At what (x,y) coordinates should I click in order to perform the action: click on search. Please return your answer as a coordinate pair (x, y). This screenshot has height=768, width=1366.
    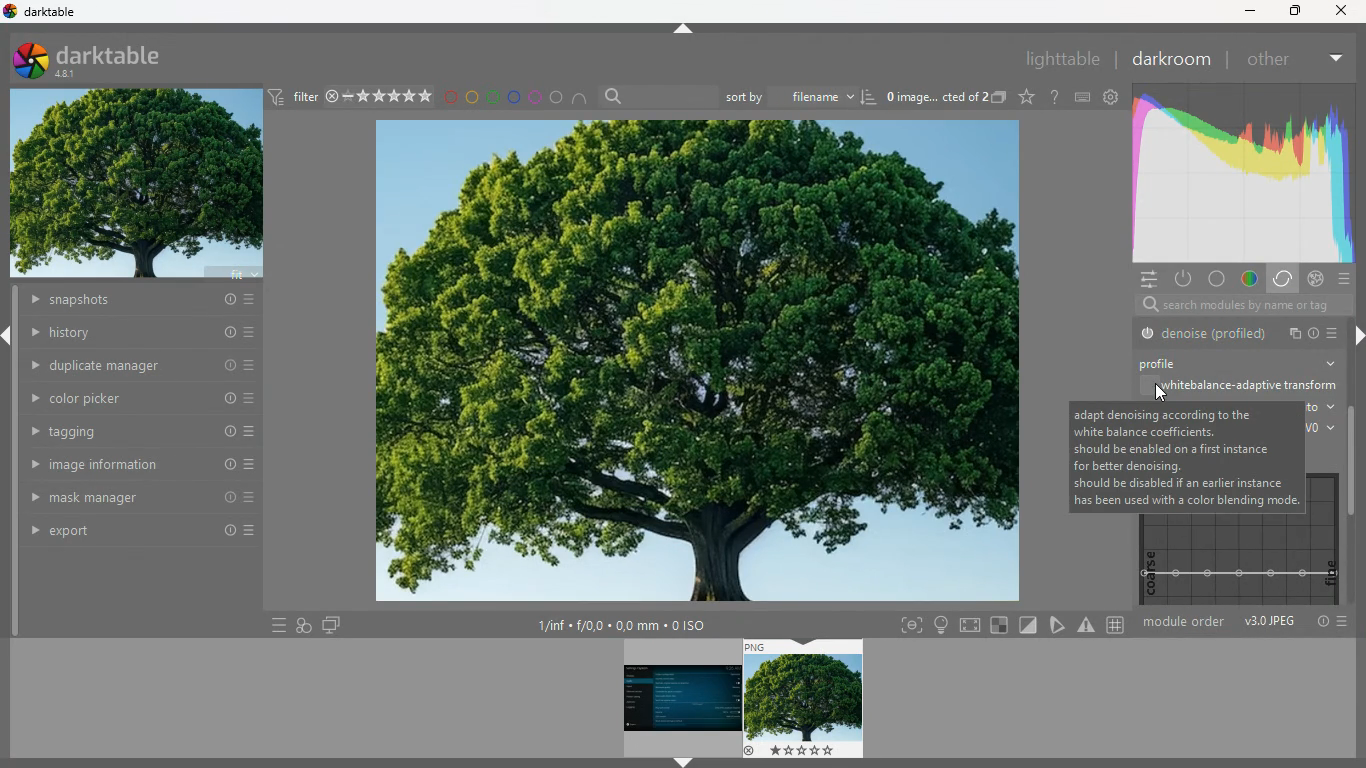
    Looking at the image, I should click on (615, 96).